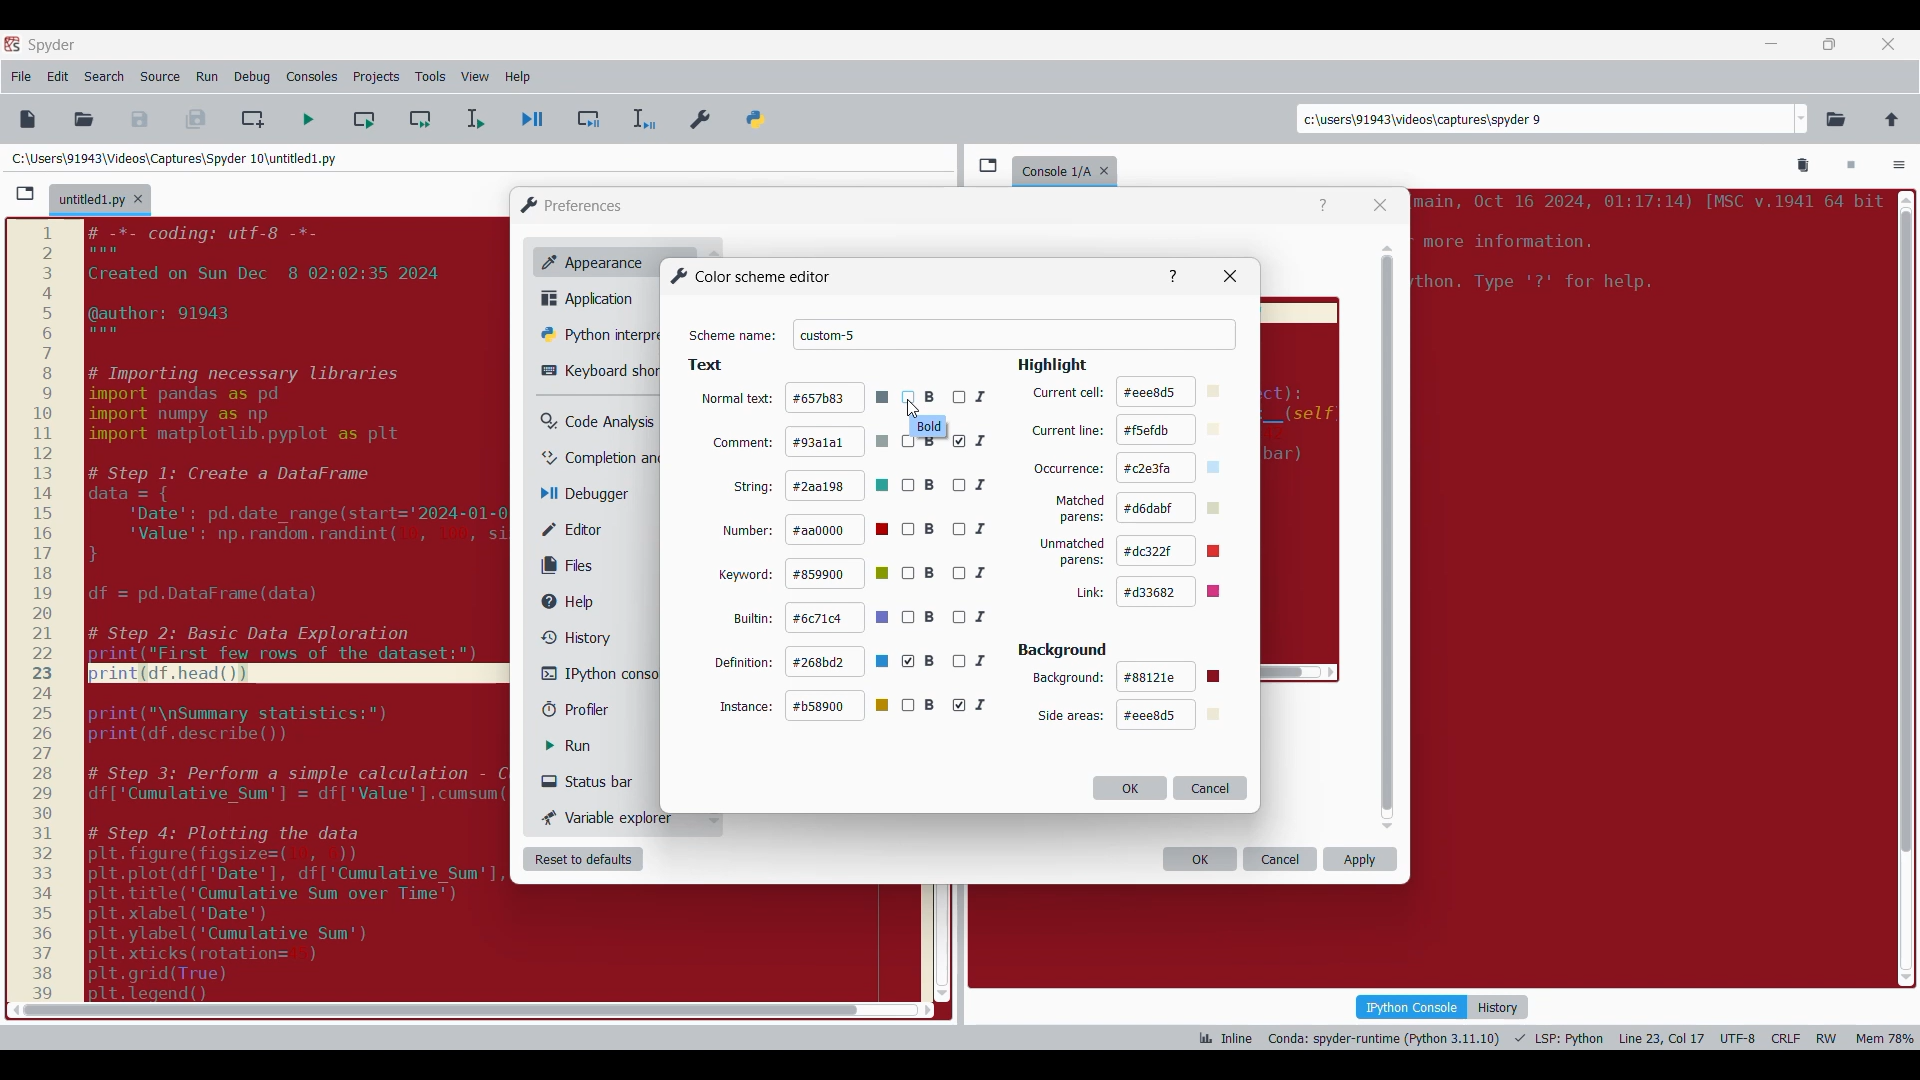 Image resolution: width=1920 pixels, height=1080 pixels. I want to click on Current tab, so click(91, 201).